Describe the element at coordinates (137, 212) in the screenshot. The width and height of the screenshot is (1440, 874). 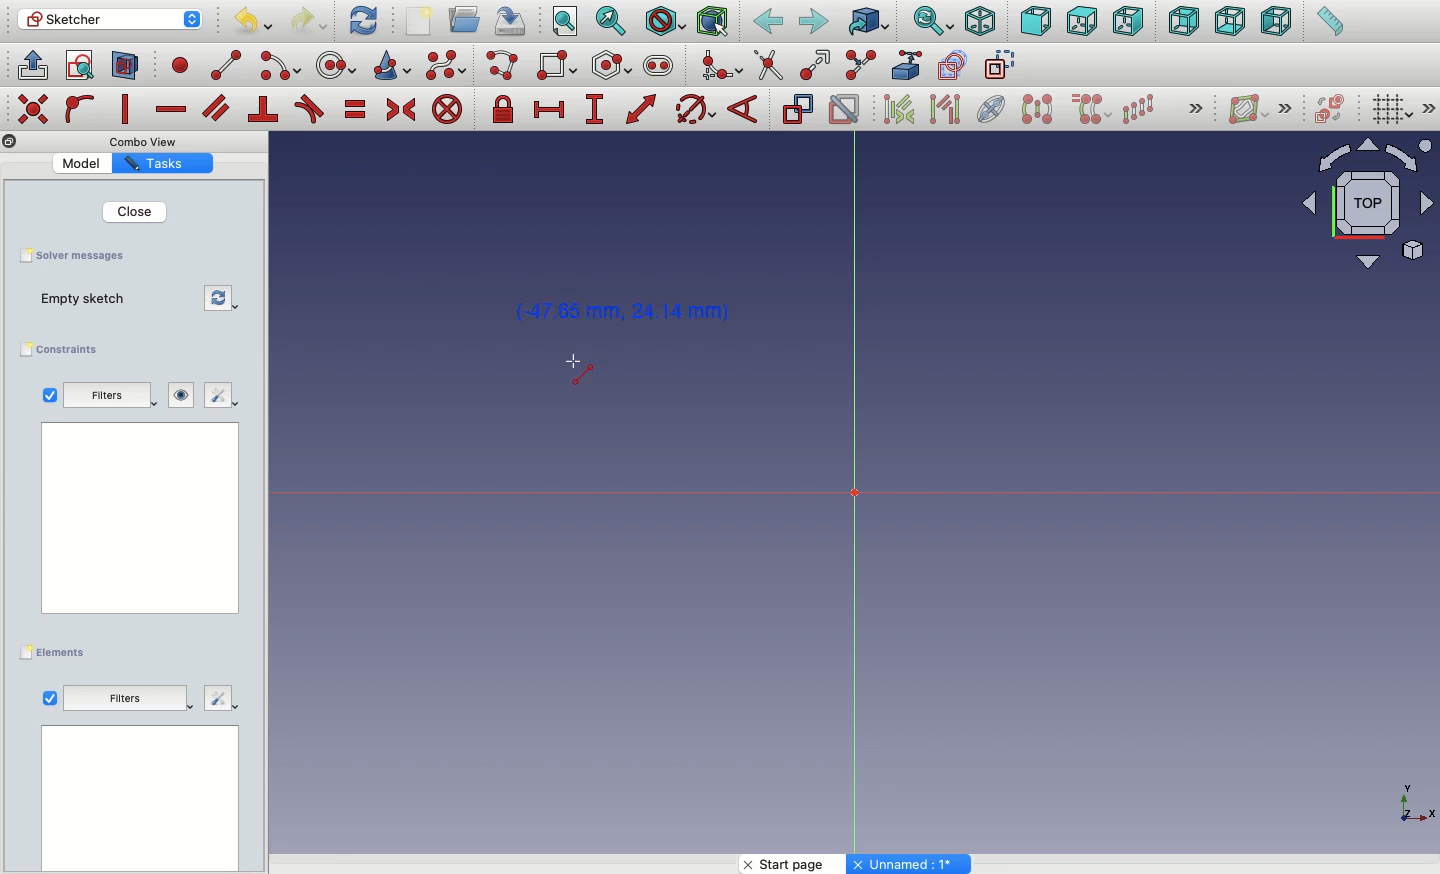
I see `Close` at that location.